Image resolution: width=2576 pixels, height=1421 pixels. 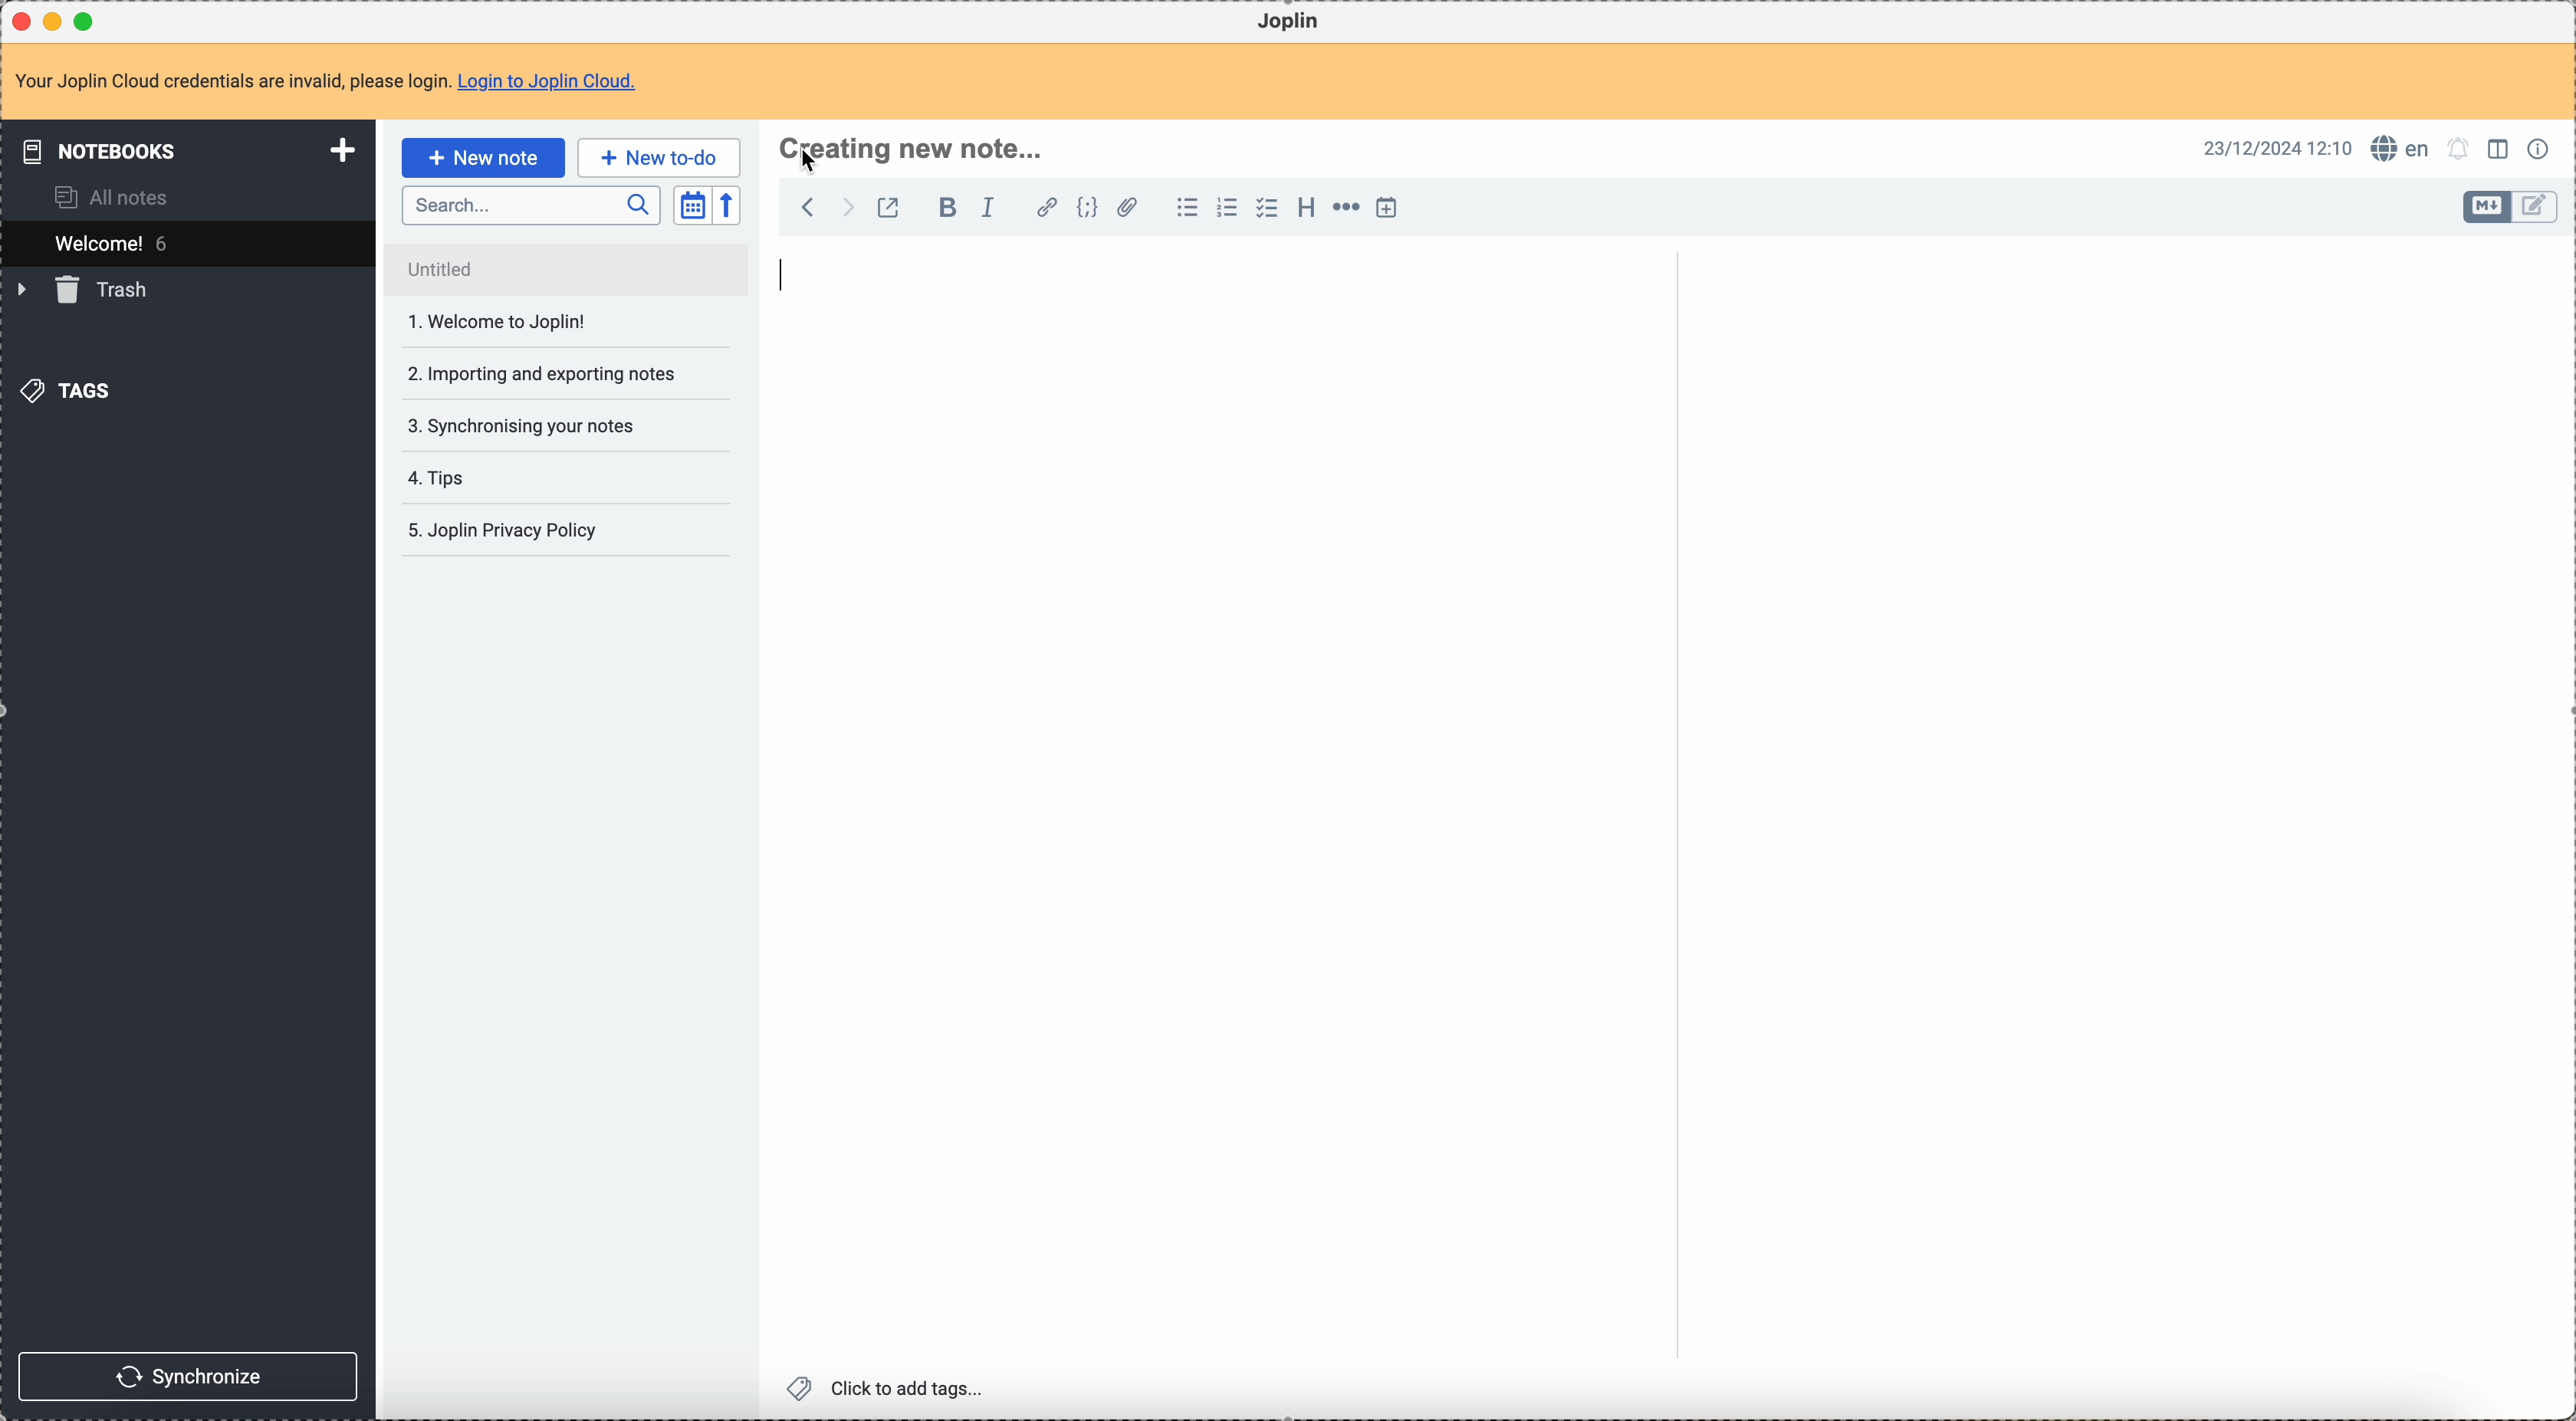 I want to click on hyperlink, so click(x=1047, y=209).